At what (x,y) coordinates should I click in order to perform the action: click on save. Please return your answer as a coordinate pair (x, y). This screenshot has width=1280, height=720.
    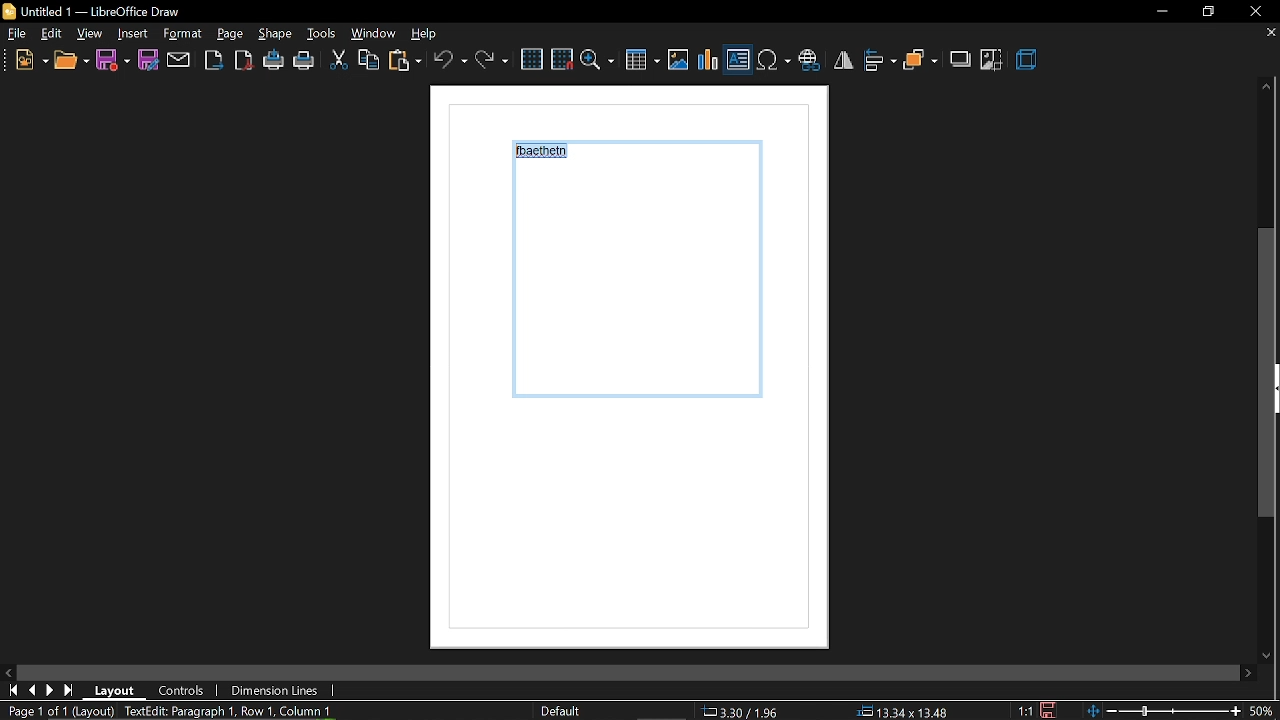
    Looking at the image, I should click on (1054, 708).